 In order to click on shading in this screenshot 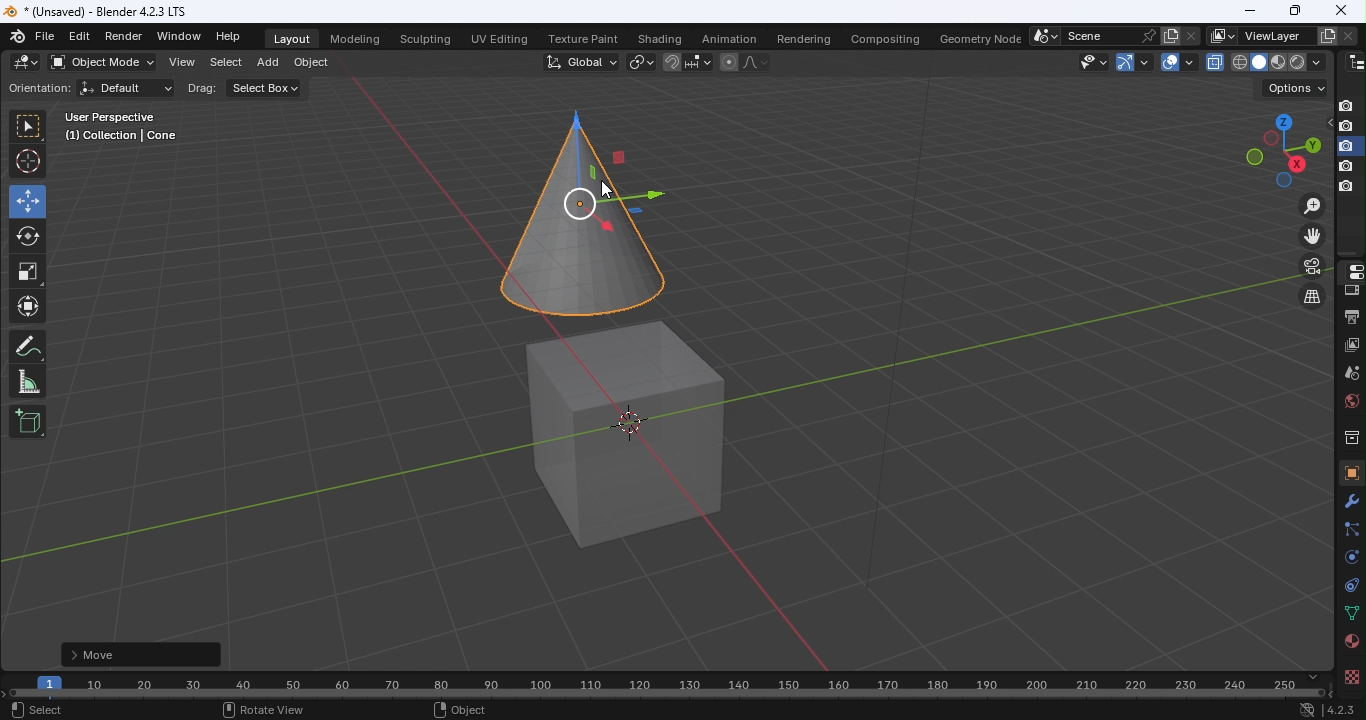, I will do `click(1315, 61)`.